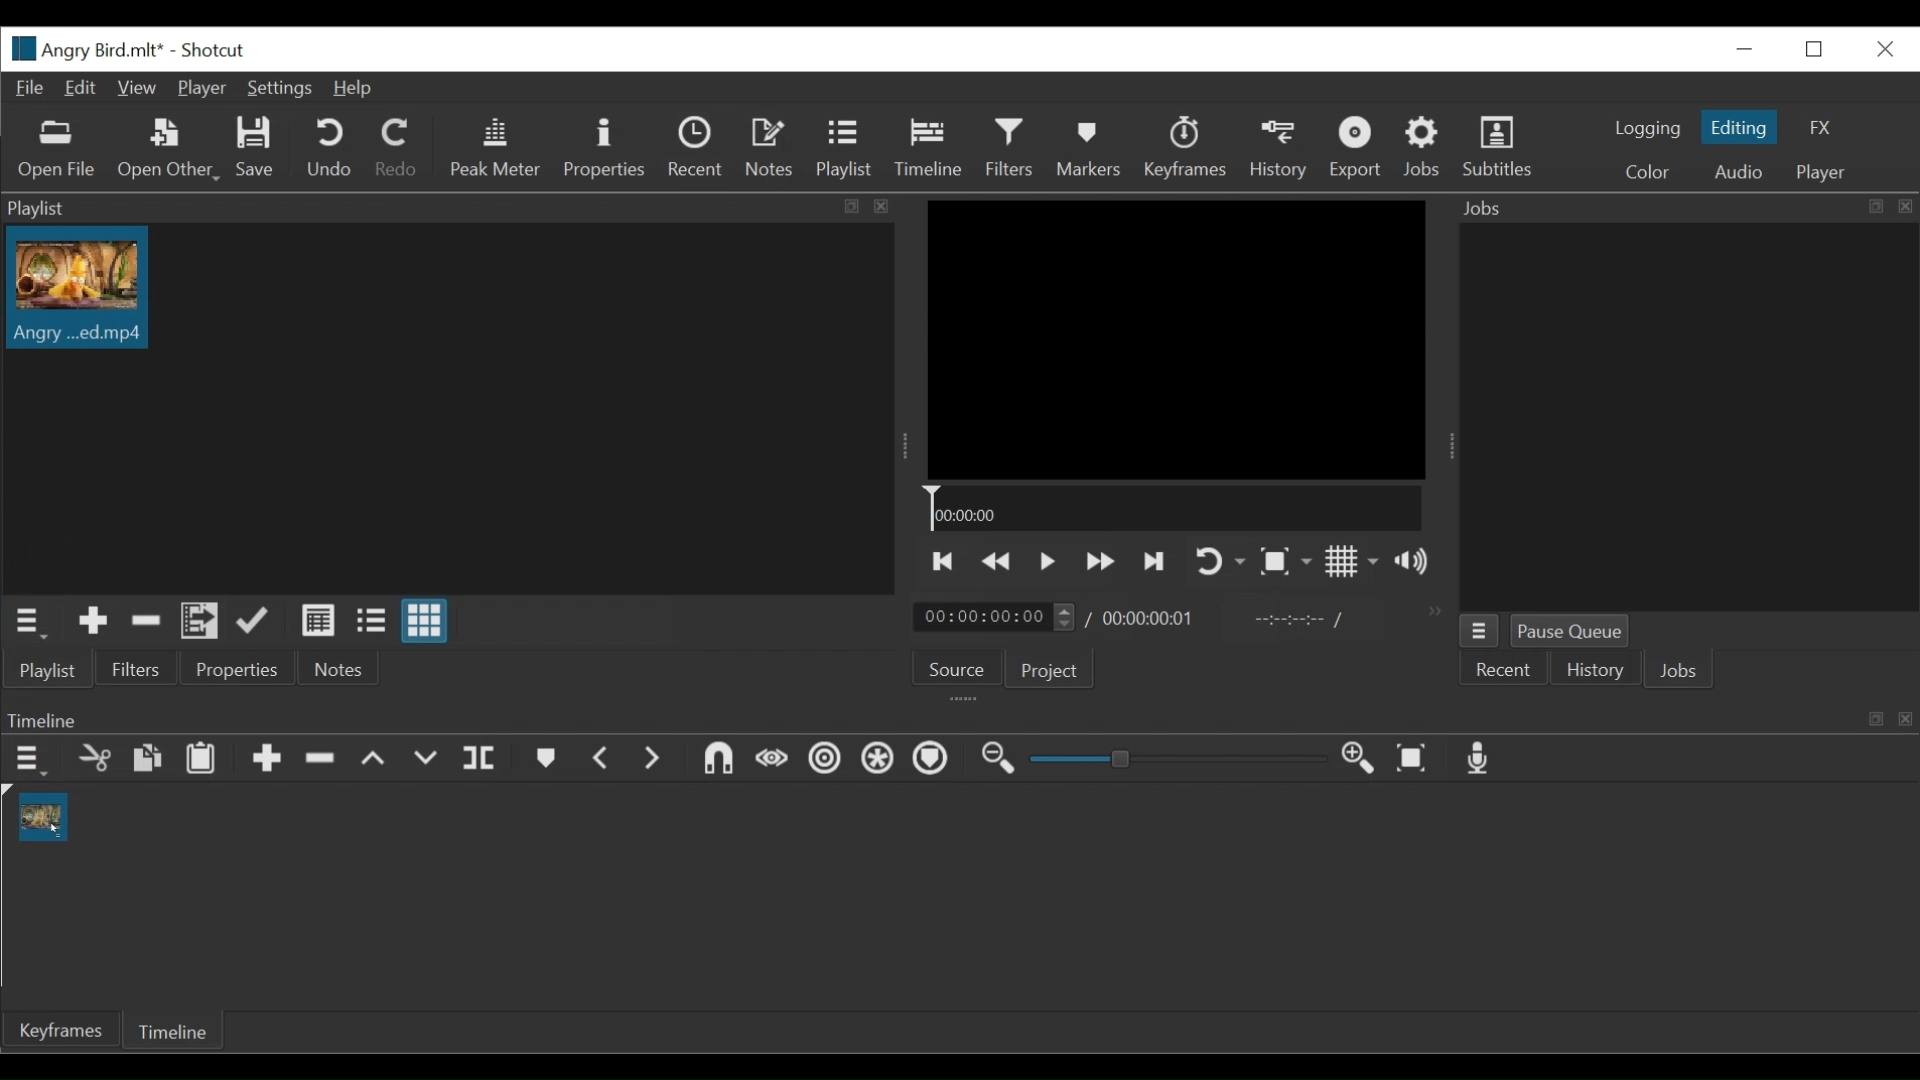 The height and width of the screenshot is (1080, 1920). What do you see at coordinates (92, 758) in the screenshot?
I see `Cut` at bounding box center [92, 758].